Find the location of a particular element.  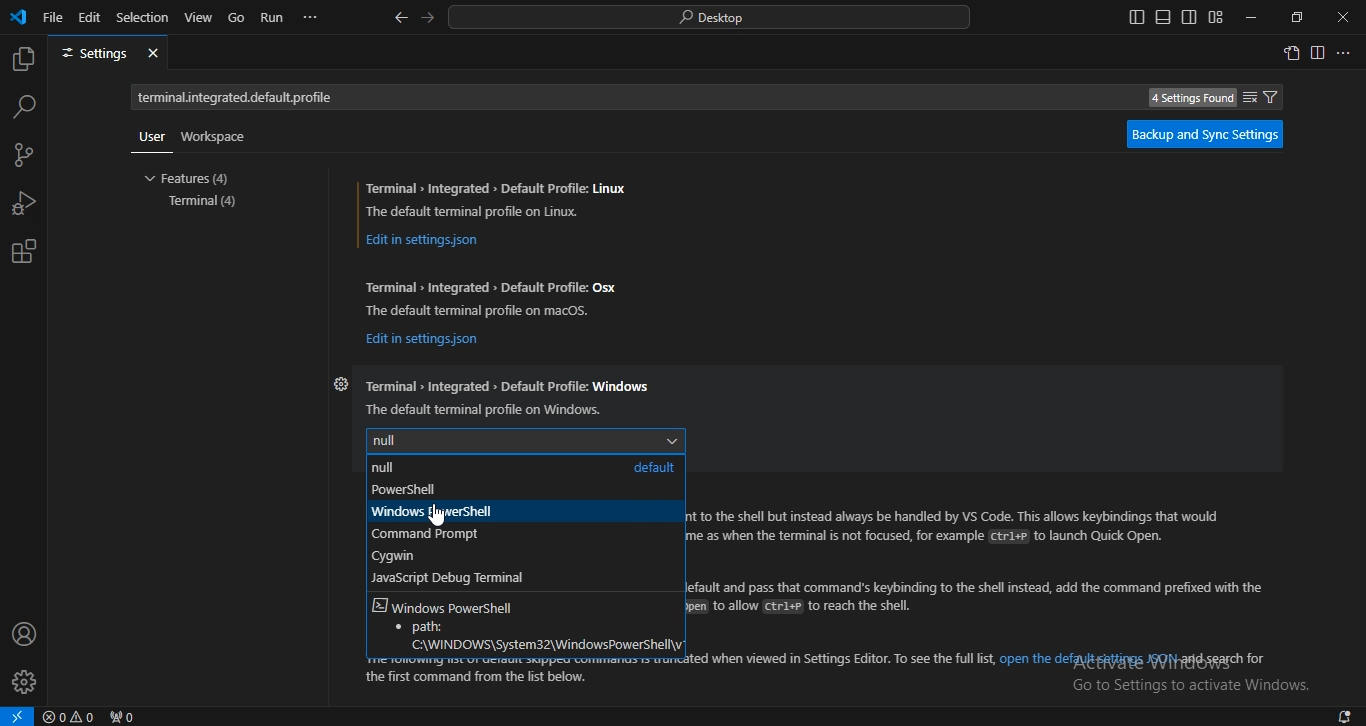

no problems is located at coordinates (70, 716).